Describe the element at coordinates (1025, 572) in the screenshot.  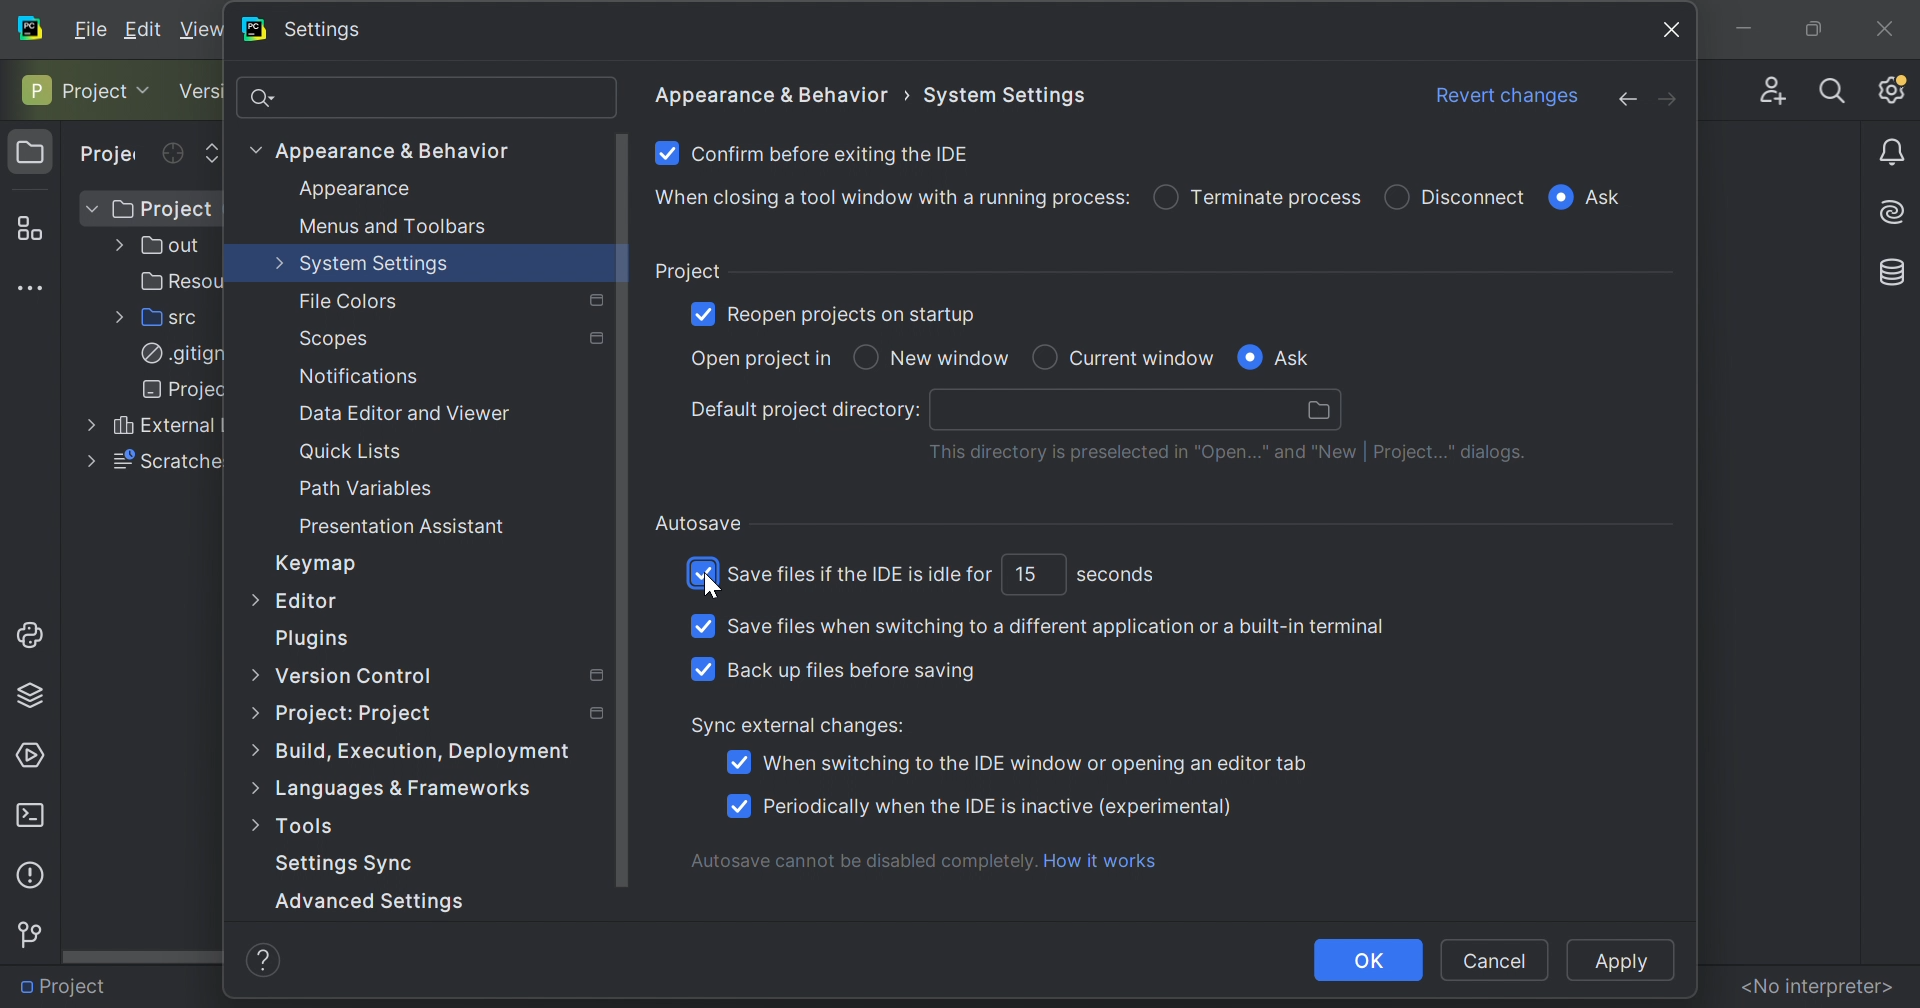
I see `15` at that location.